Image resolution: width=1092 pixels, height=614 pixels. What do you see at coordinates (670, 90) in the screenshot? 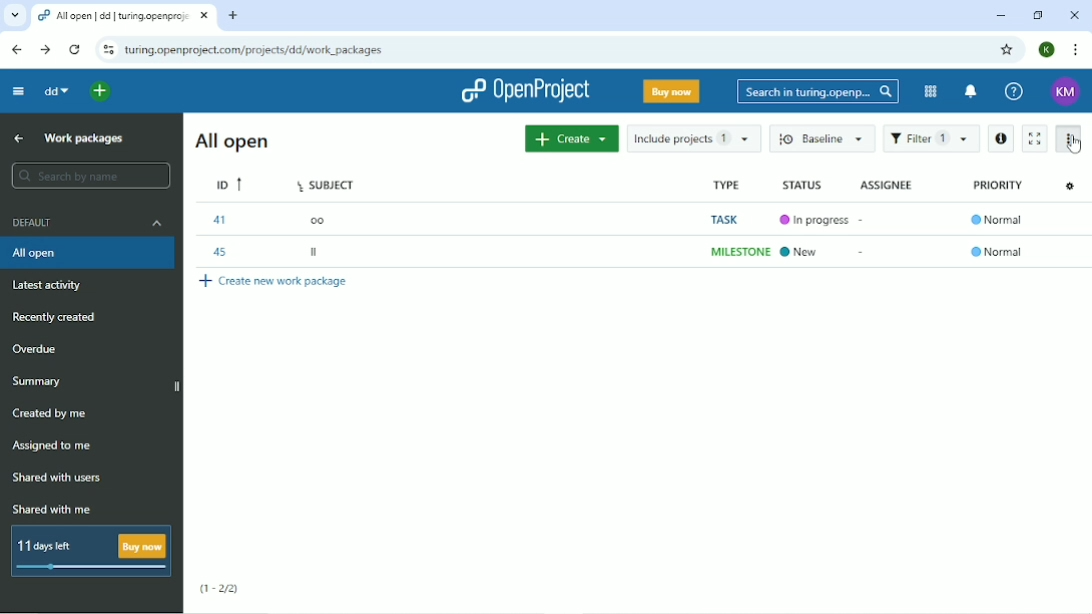
I see `Buy now` at bounding box center [670, 90].